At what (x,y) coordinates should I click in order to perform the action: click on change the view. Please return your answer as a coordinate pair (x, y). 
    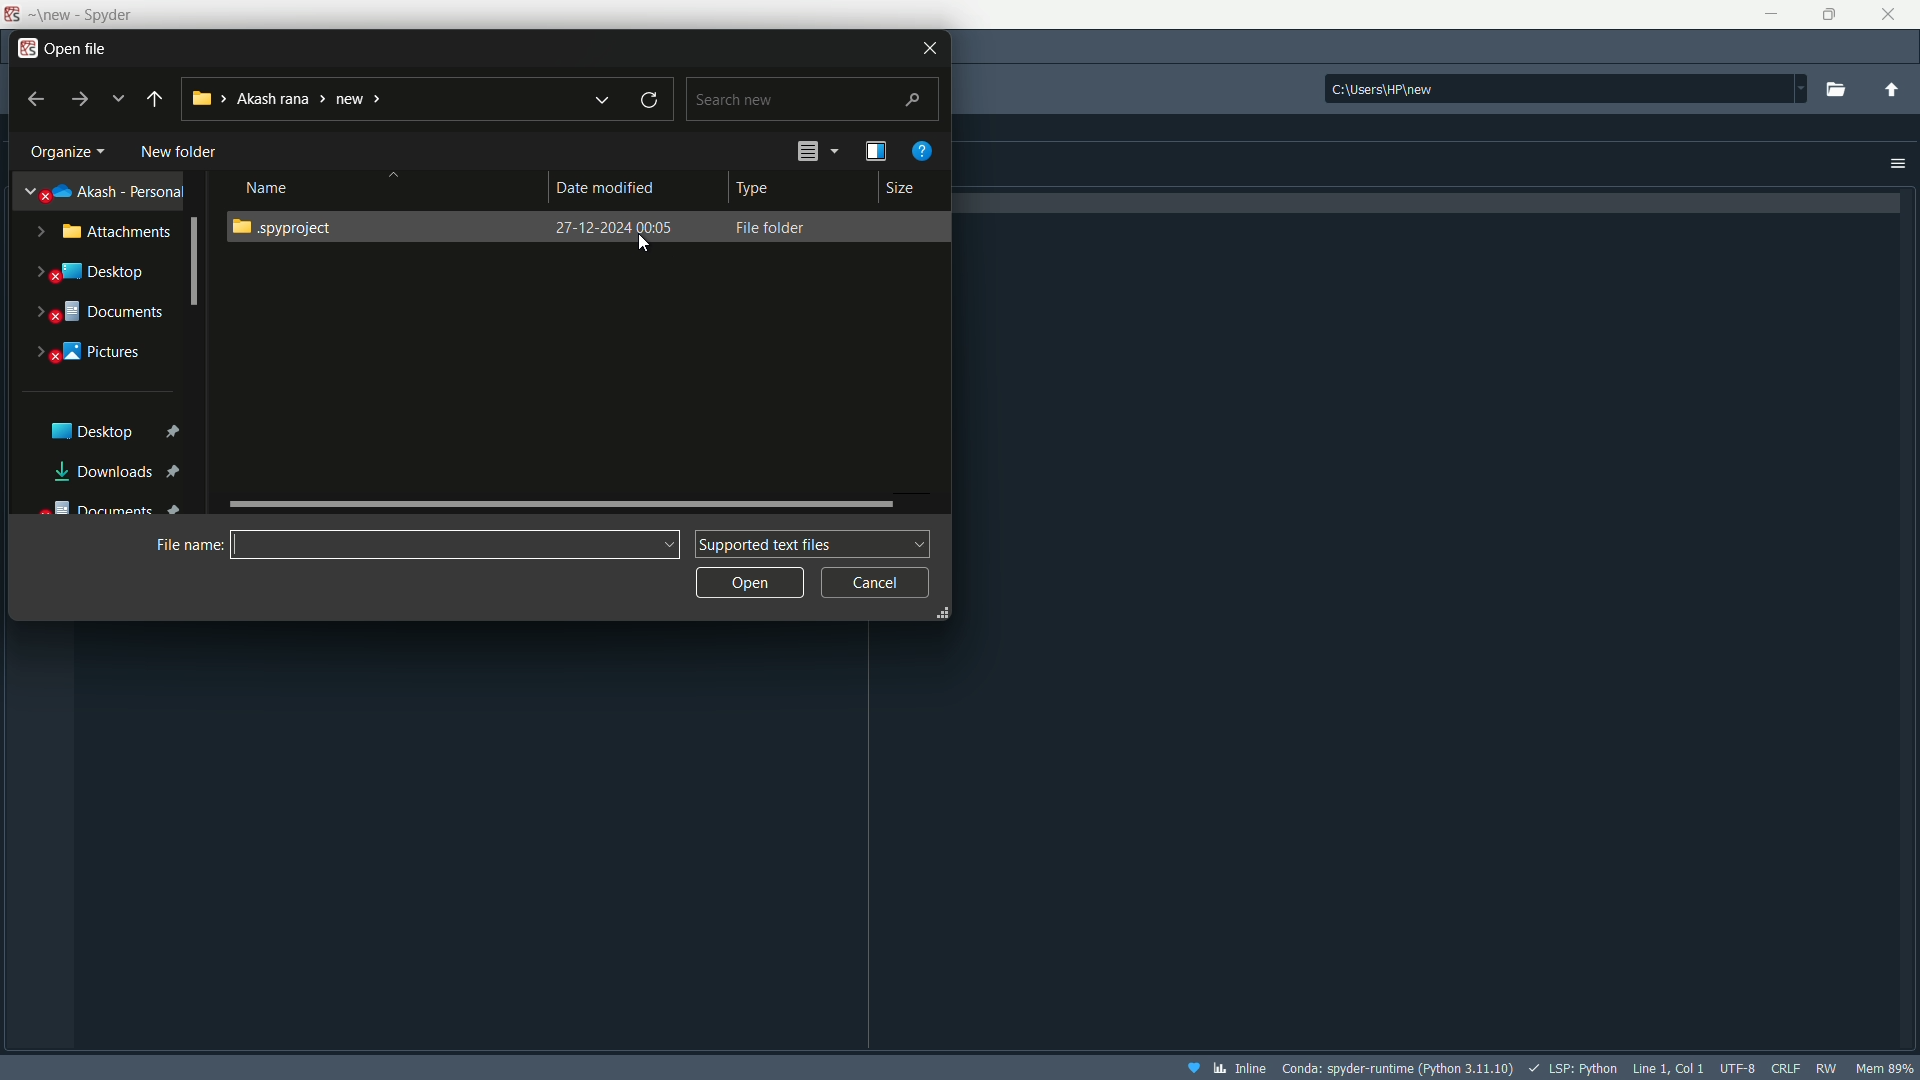
    Looking at the image, I should click on (816, 151).